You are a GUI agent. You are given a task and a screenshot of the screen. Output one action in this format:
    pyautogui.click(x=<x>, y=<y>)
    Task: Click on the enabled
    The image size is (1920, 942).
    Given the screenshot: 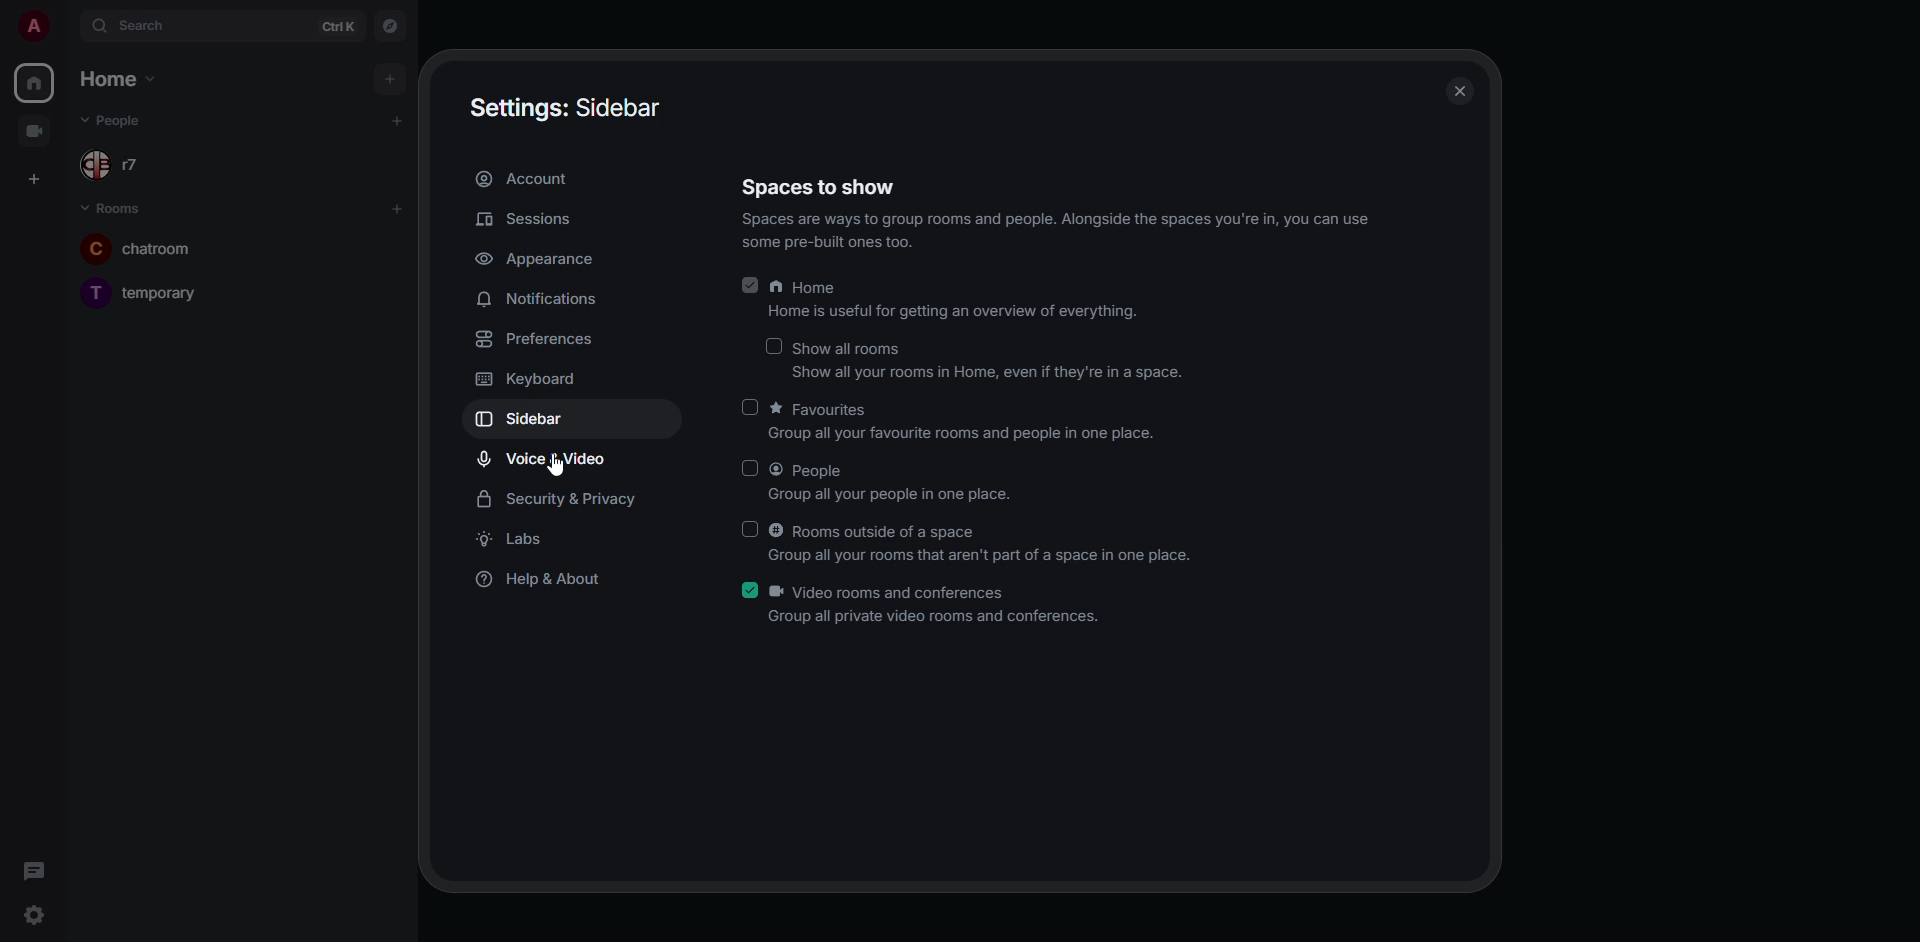 What is the action you would take?
    pyautogui.click(x=751, y=588)
    